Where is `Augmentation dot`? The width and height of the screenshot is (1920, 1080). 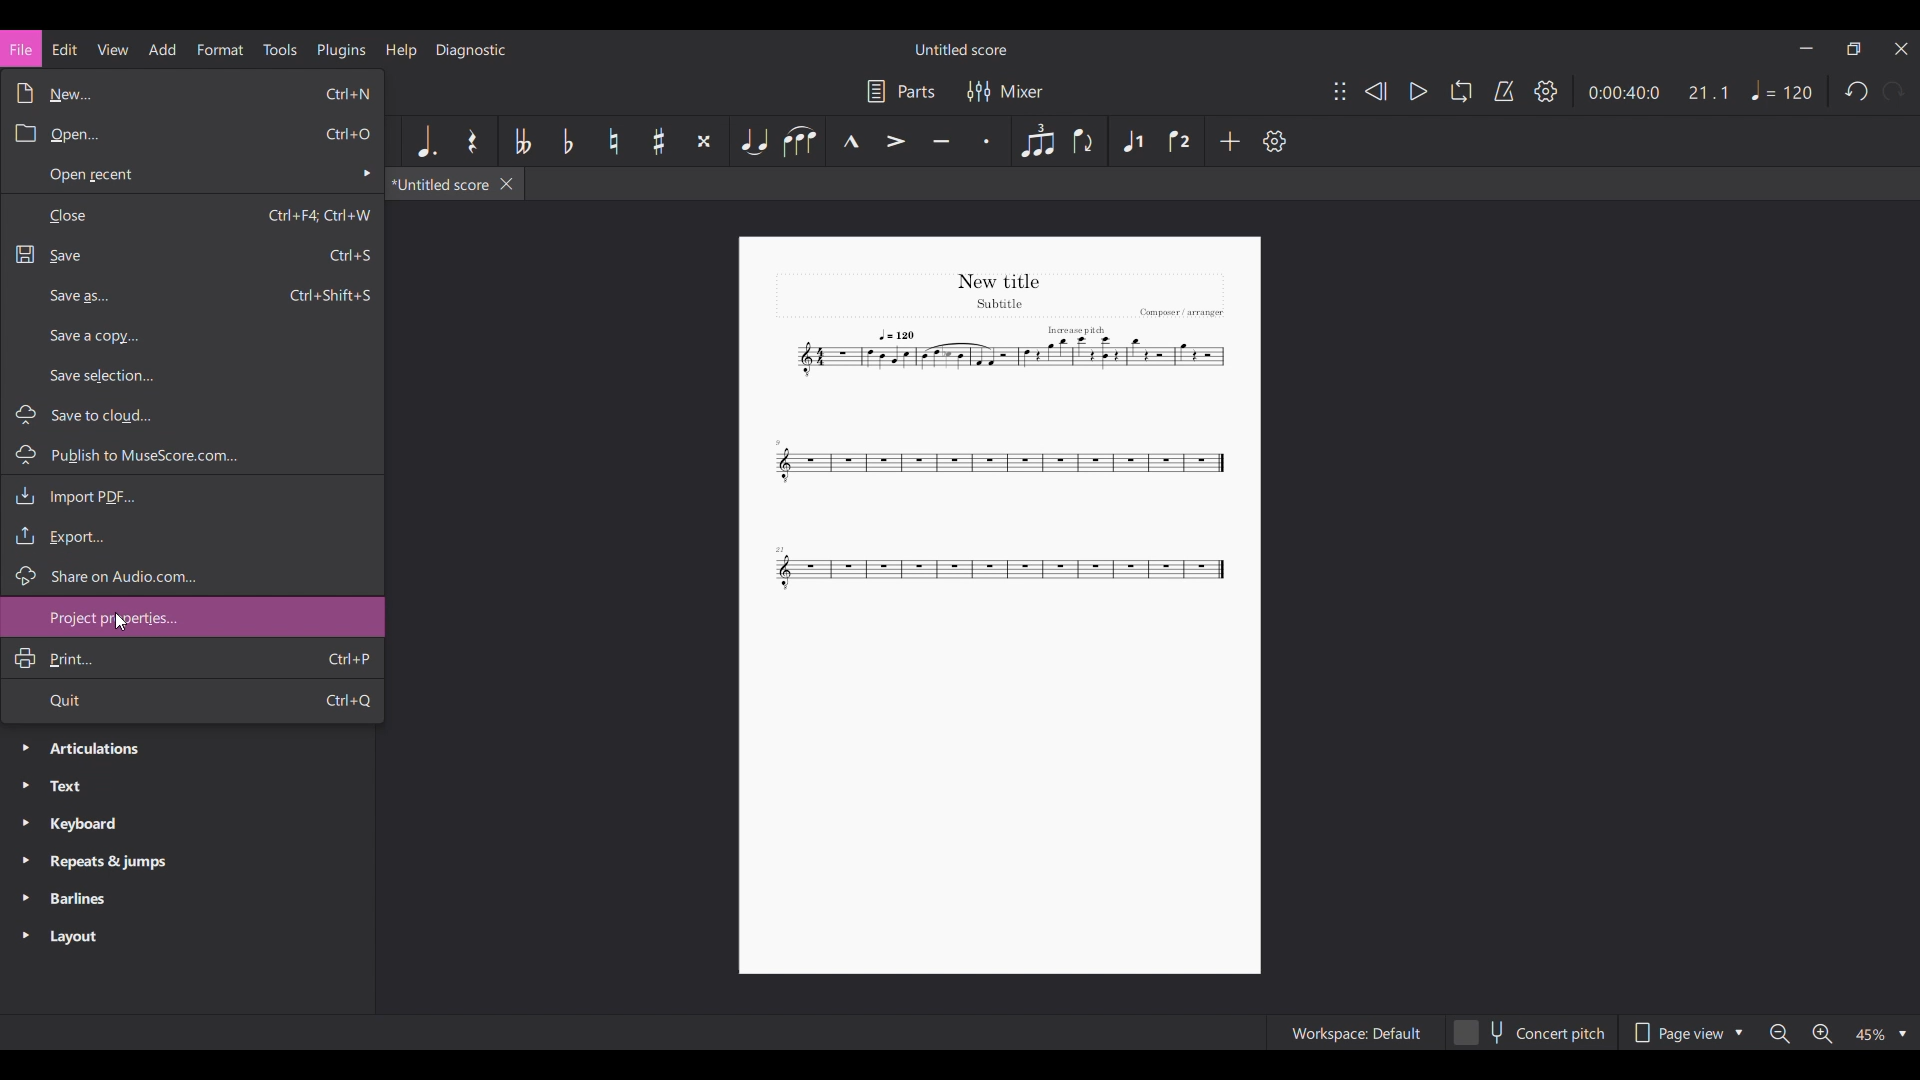 Augmentation dot is located at coordinates (426, 141).